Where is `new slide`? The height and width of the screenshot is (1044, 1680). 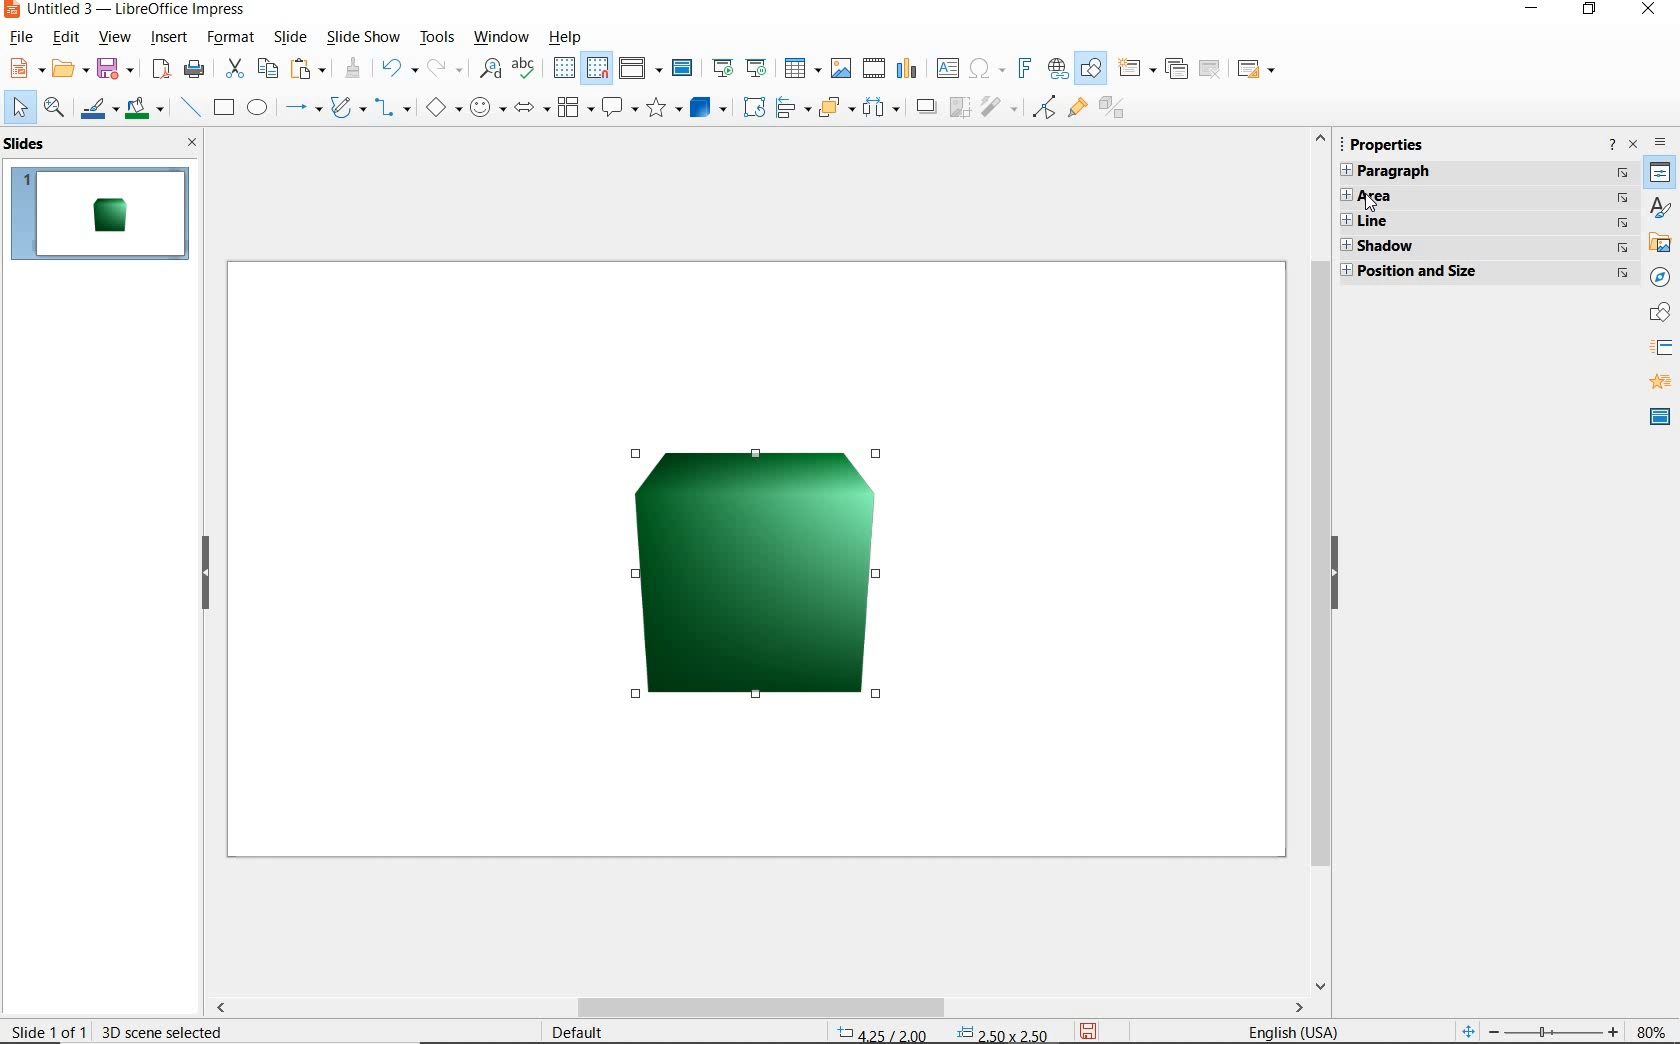 new slide is located at coordinates (1135, 68).